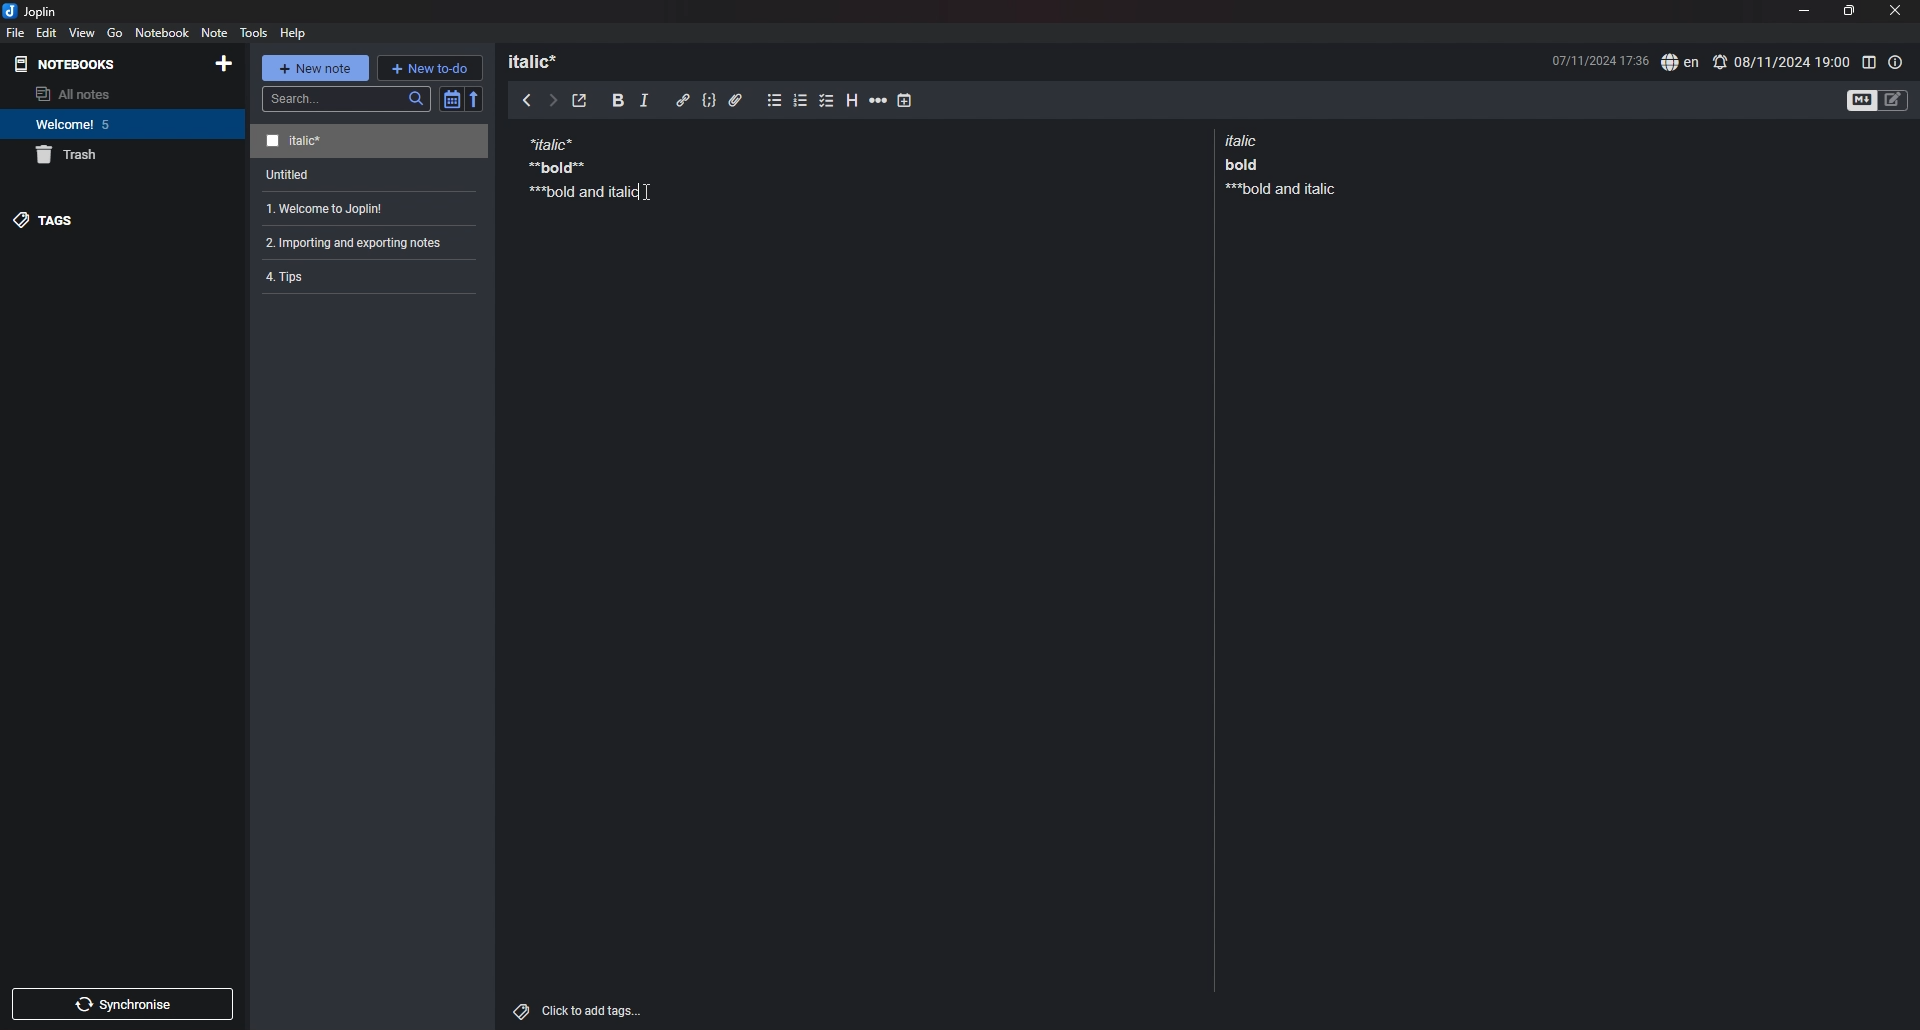 This screenshot has width=1920, height=1030. I want to click on bullet list, so click(774, 101).